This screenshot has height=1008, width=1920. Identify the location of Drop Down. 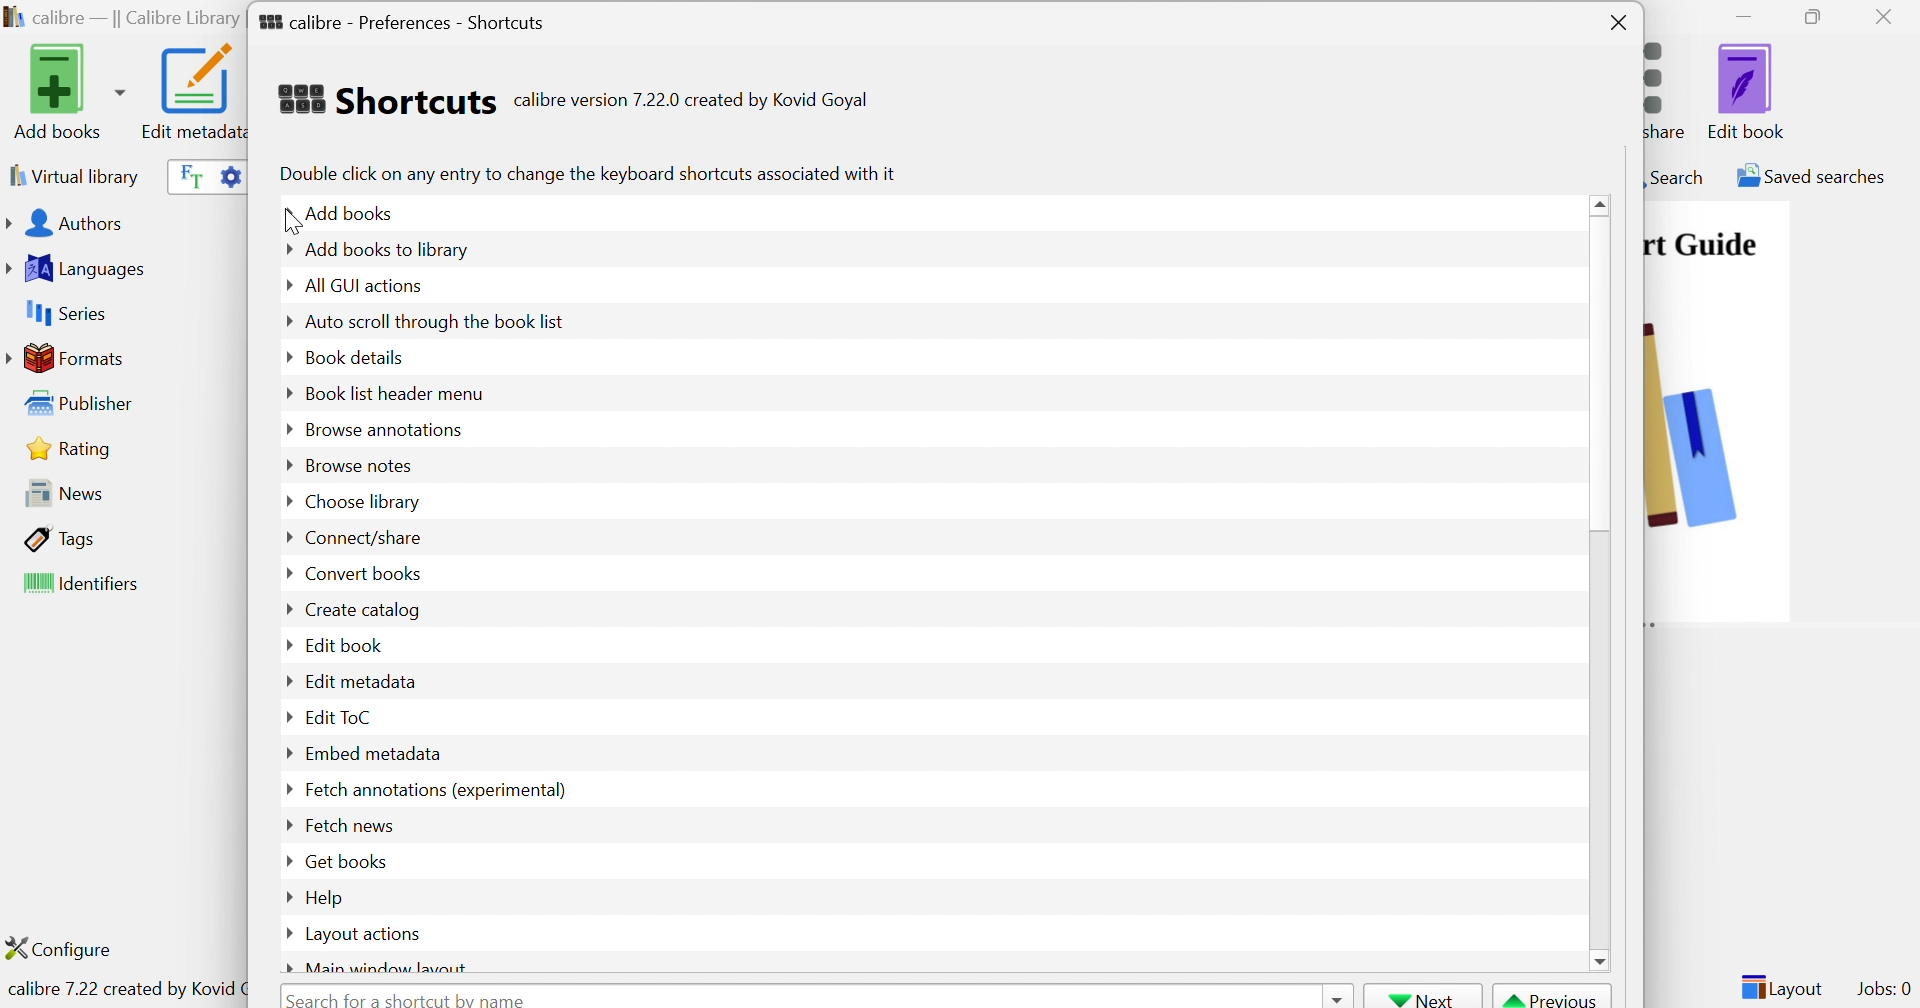
(288, 538).